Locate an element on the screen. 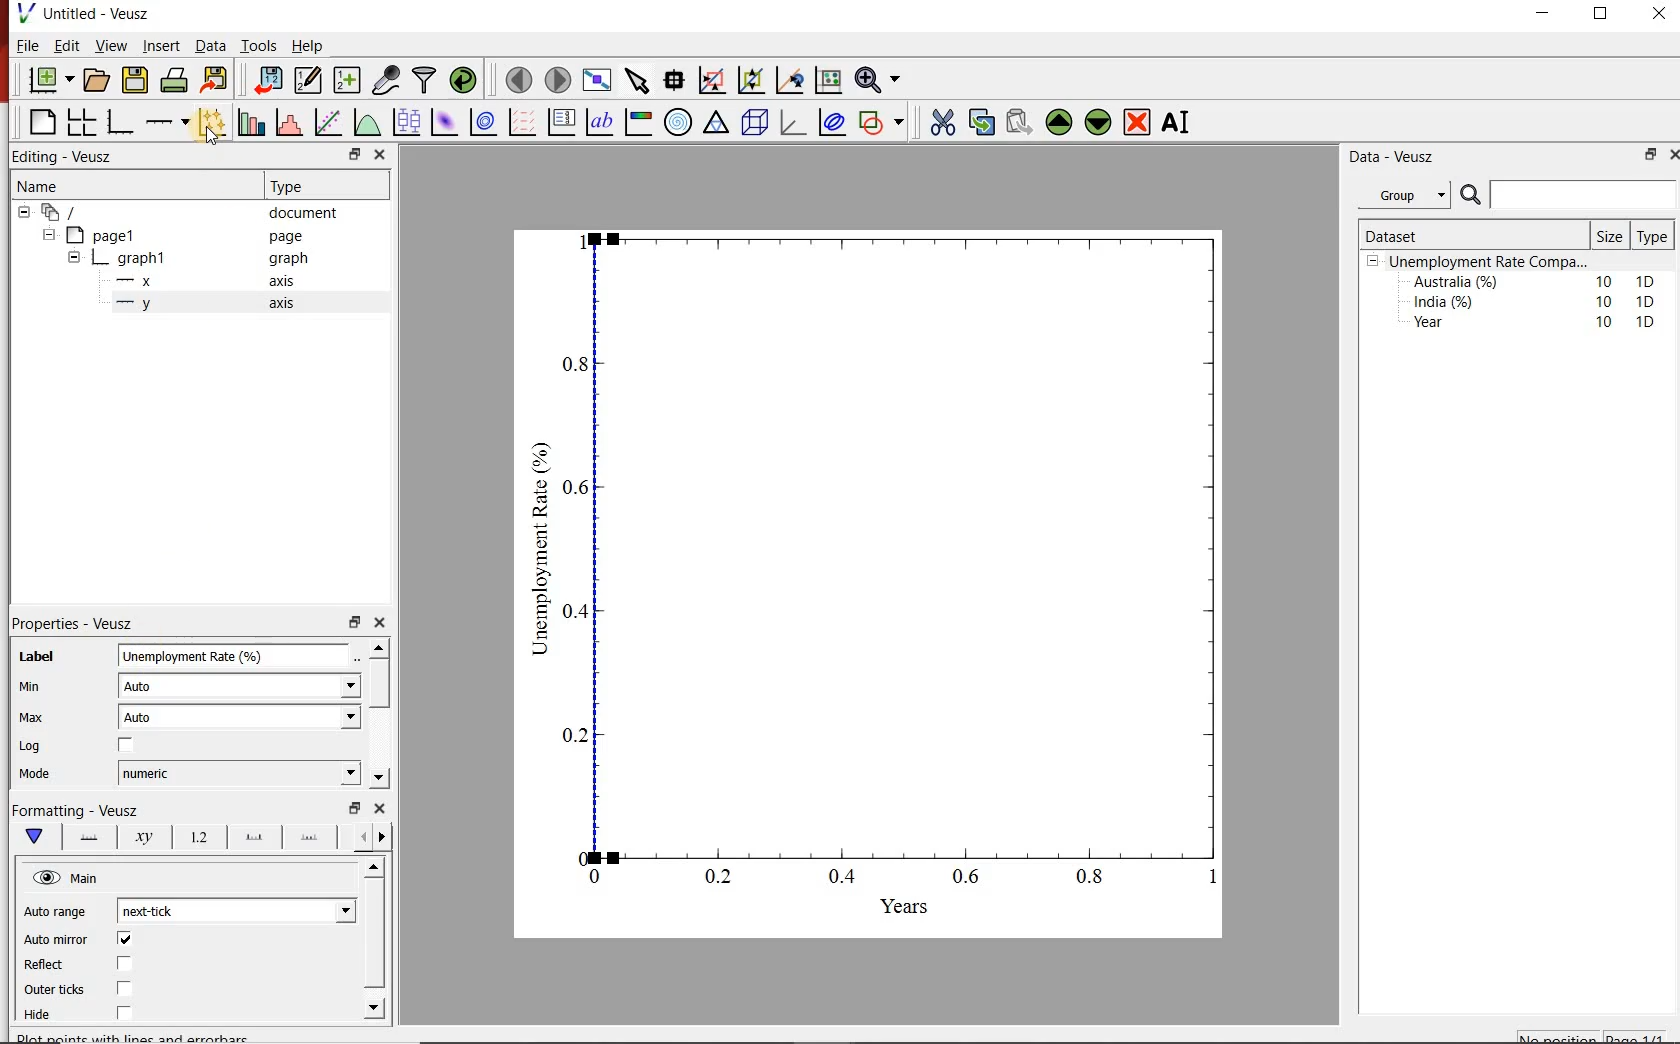  cut the widgets is located at coordinates (943, 122).